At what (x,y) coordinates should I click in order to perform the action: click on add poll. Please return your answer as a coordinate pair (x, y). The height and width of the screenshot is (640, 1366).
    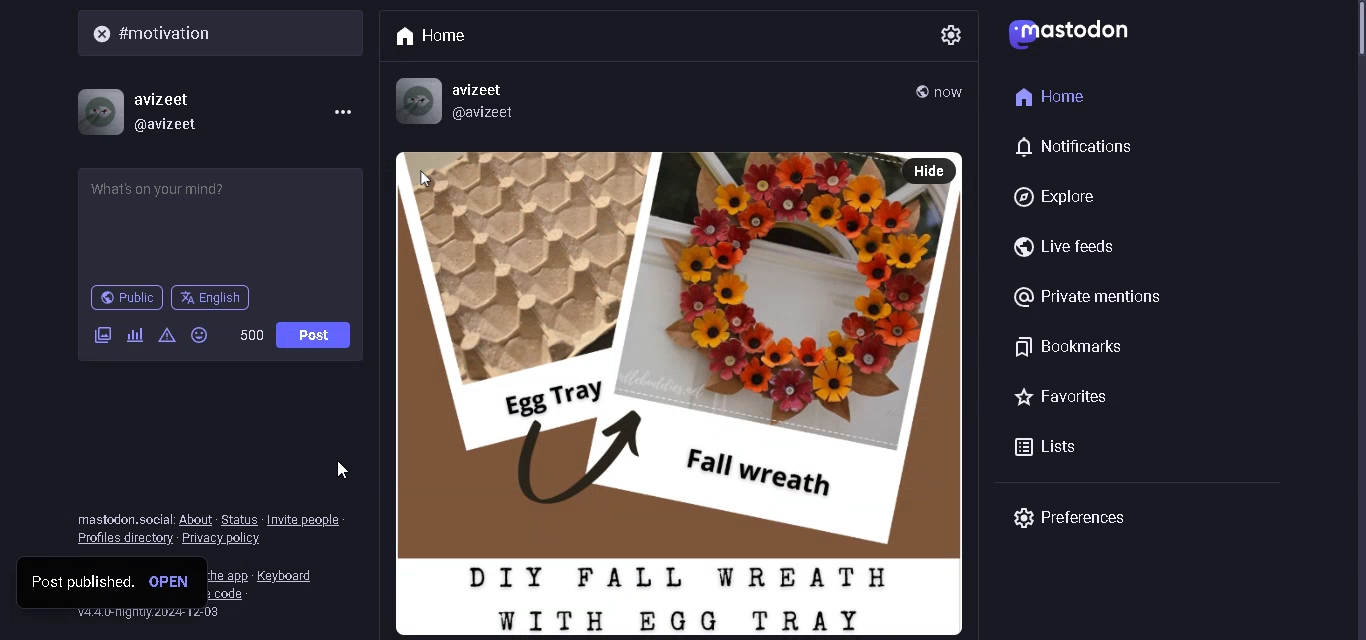
    Looking at the image, I should click on (137, 340).